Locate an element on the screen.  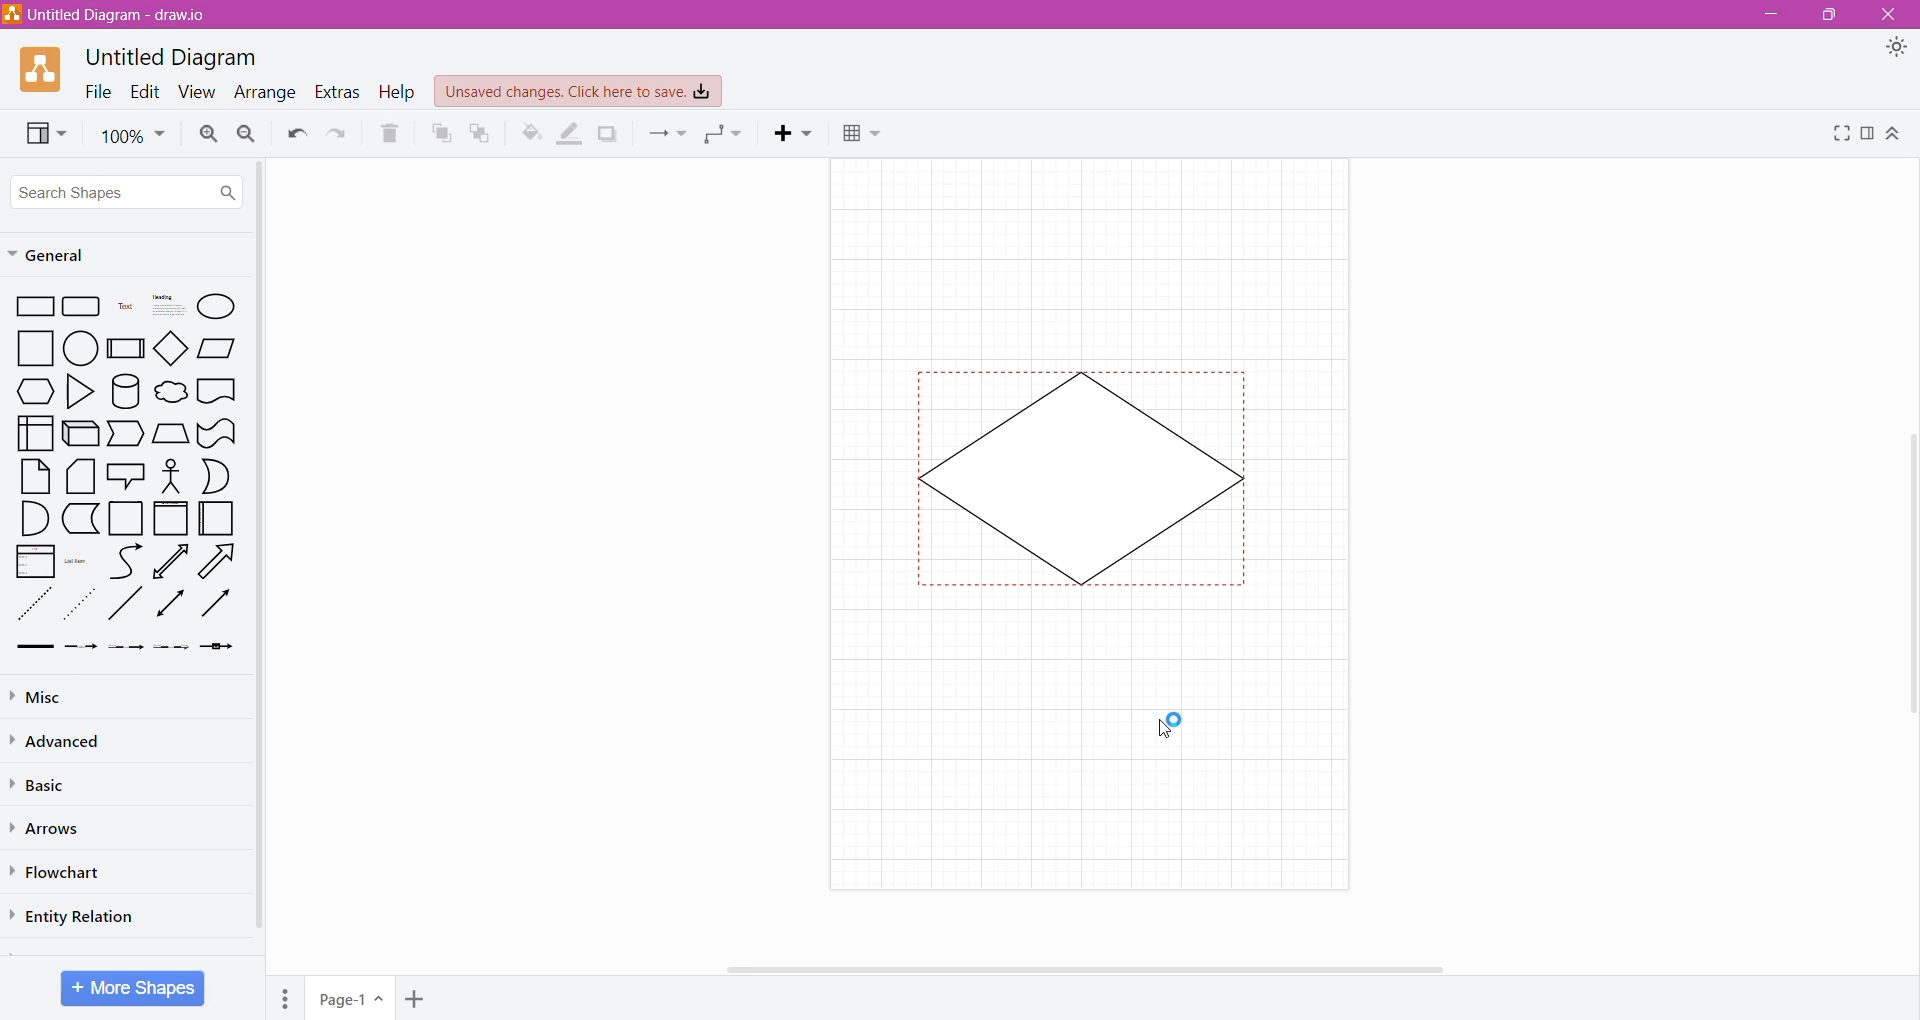
Zoom In is located at coordinates (207, 134).